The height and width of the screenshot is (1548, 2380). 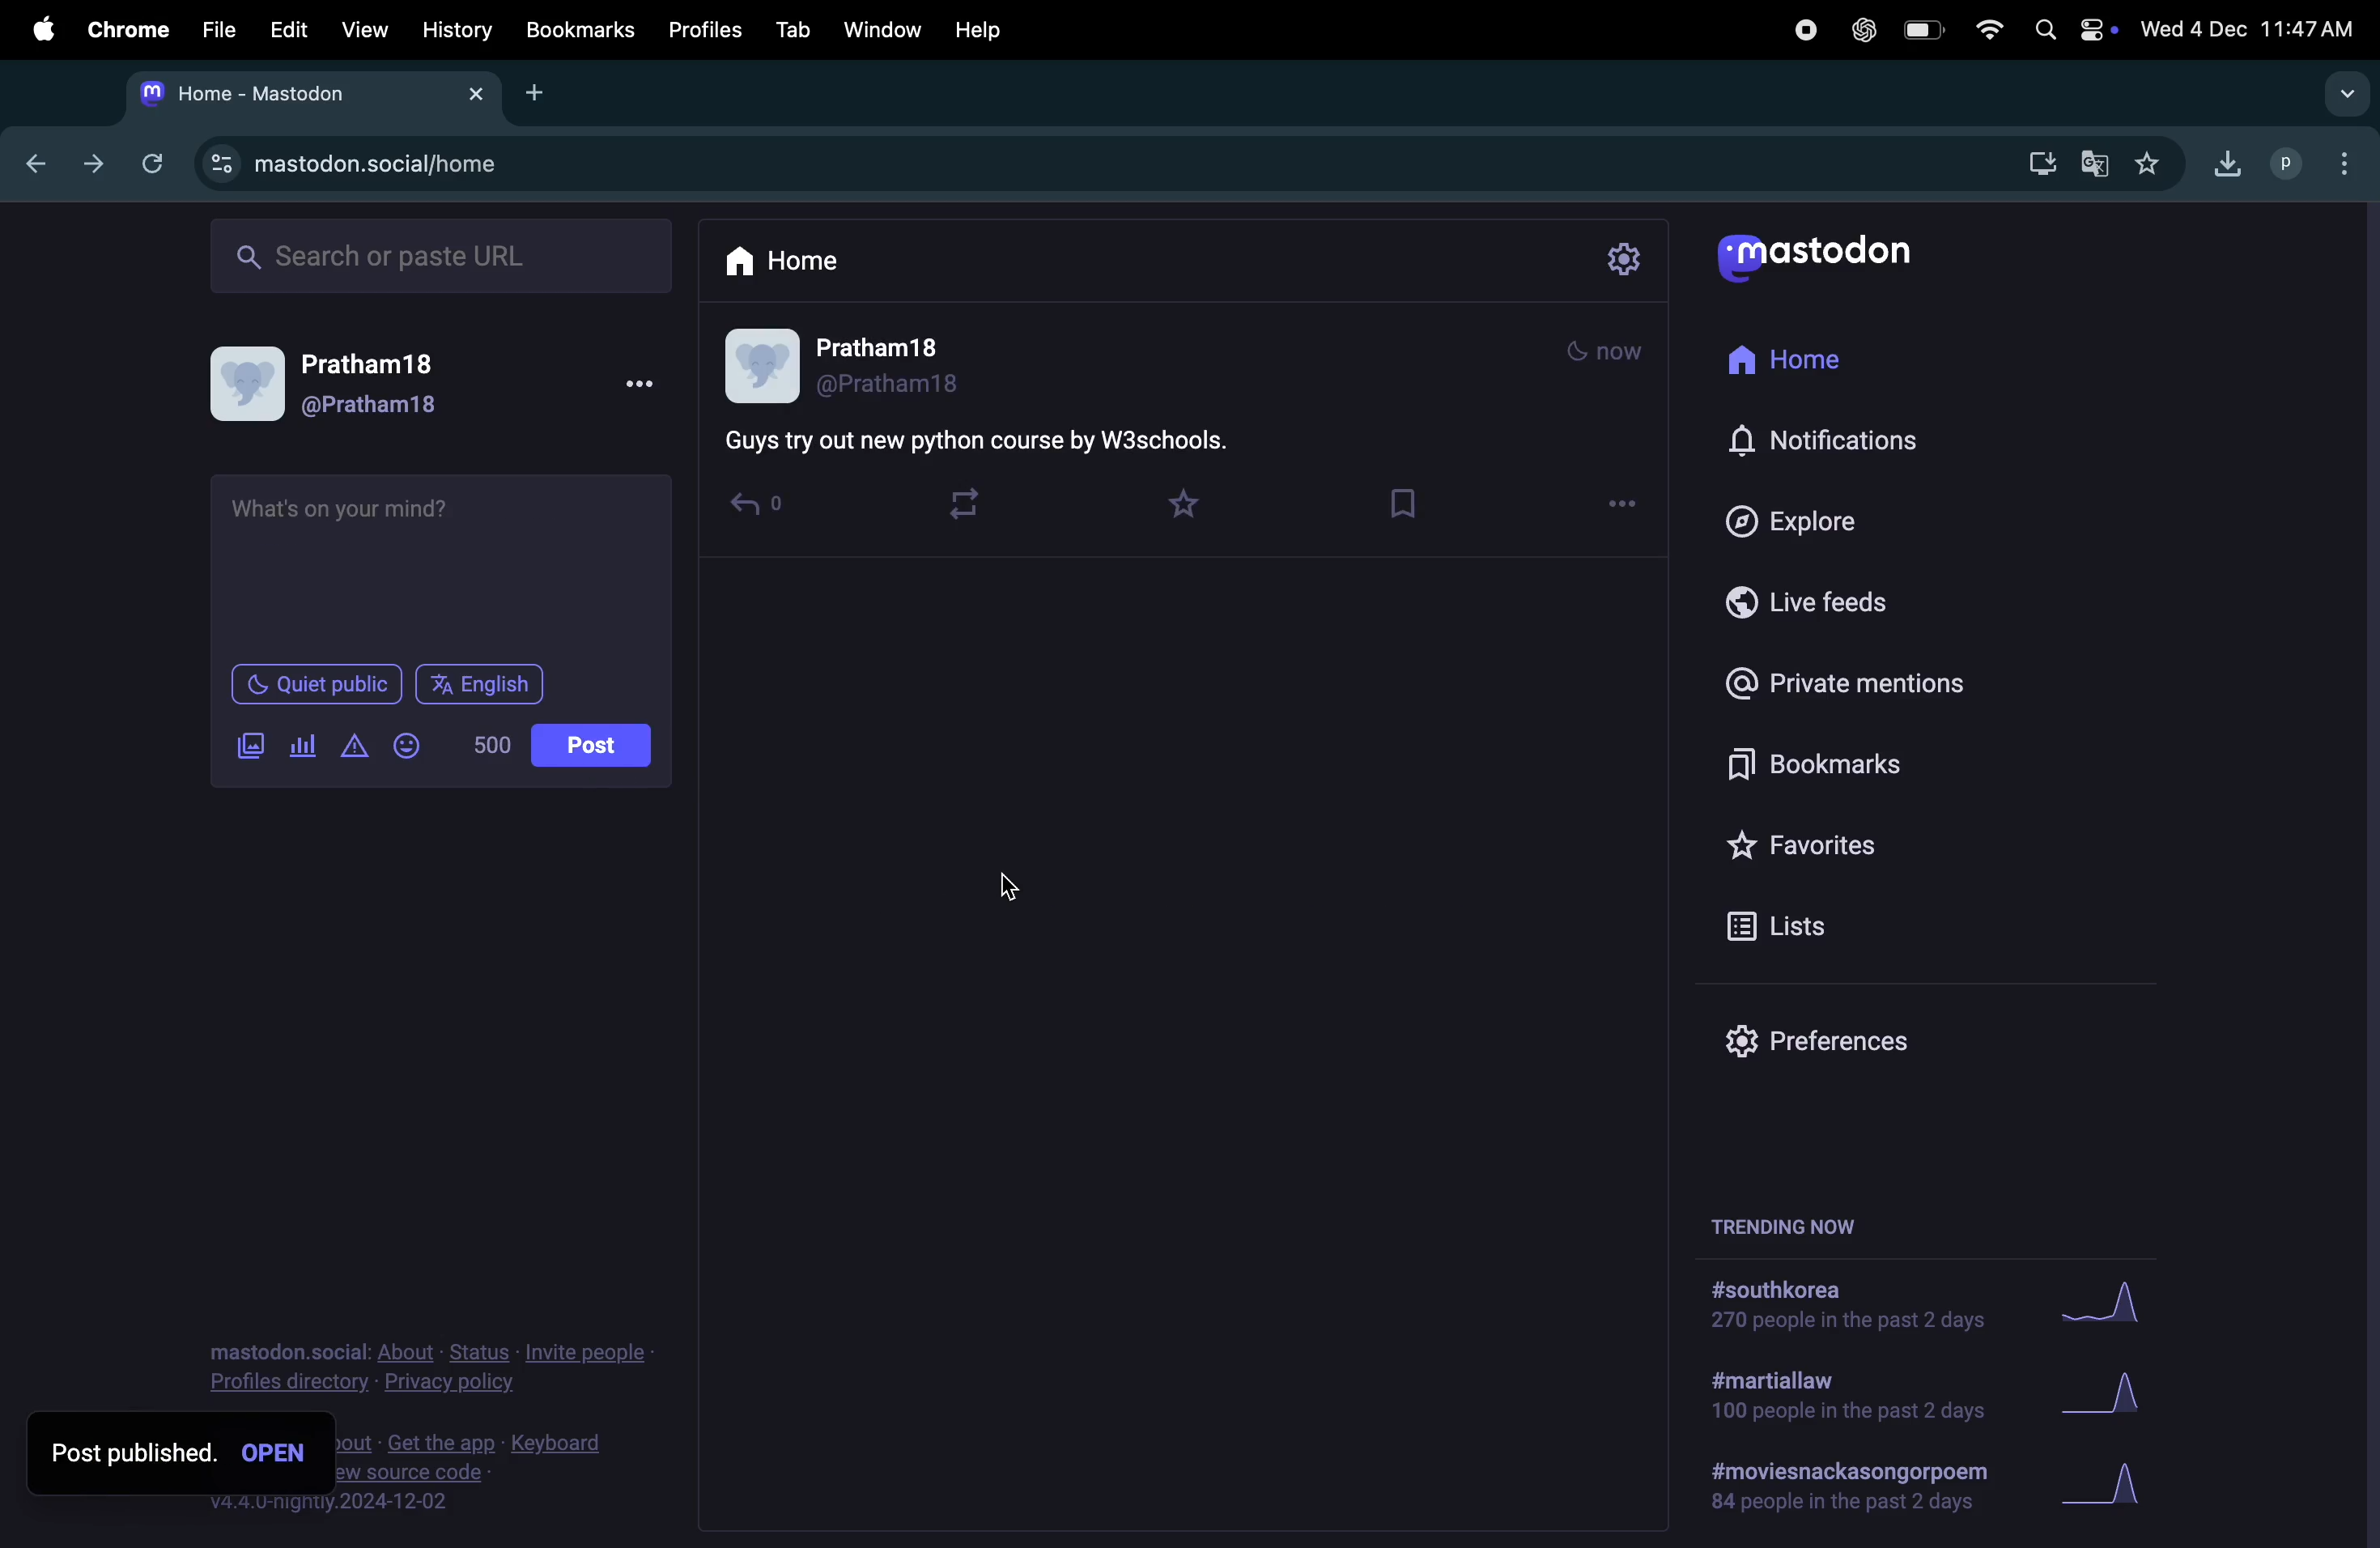 What do you see at coordinates (1799, 524) in the screenshot?
I see `explore` at bounding box center [1799, 524].